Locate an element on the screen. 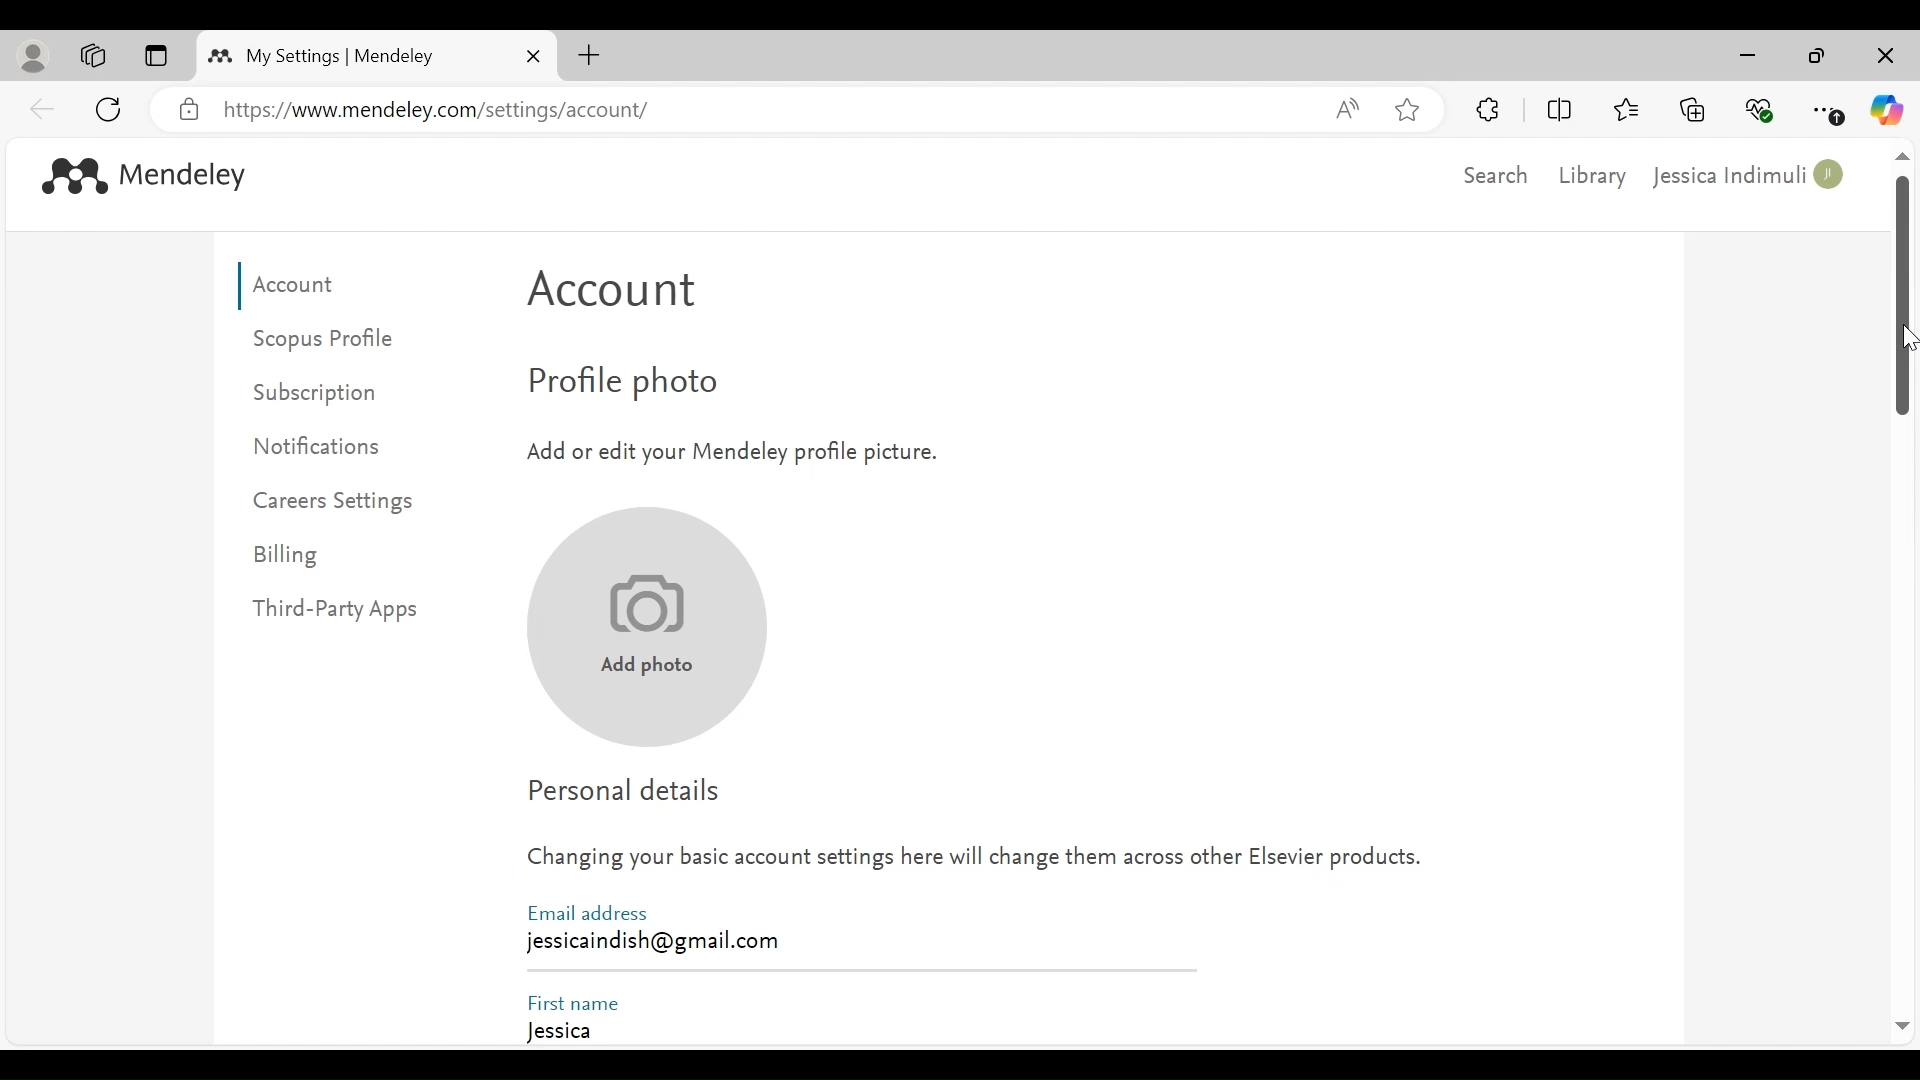 The image size is (1920, 1080). My Settings | Mendeley is located at coordinates (340, 56).